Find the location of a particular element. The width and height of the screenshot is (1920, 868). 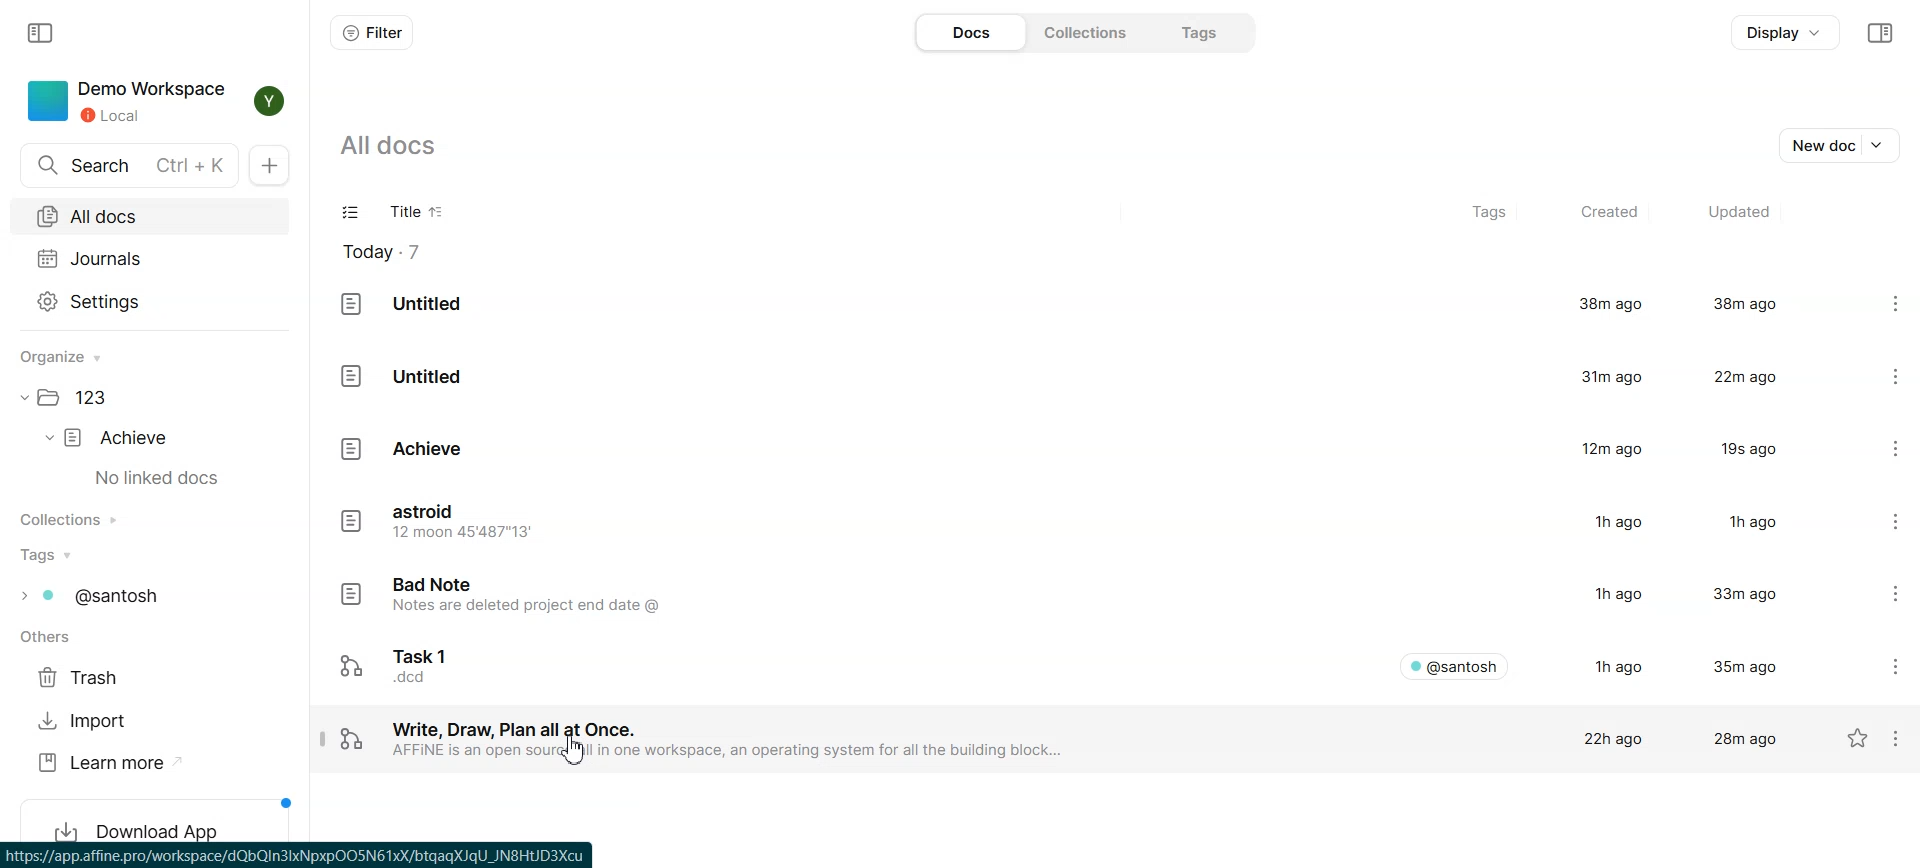

TT a —
ttps://app.affine.pro/workspace/dQbQIn3IxNpxpOOSN6 1xX/btqagX)qU_JNSHUD3Xcu | is located at coordinates (315, 855).